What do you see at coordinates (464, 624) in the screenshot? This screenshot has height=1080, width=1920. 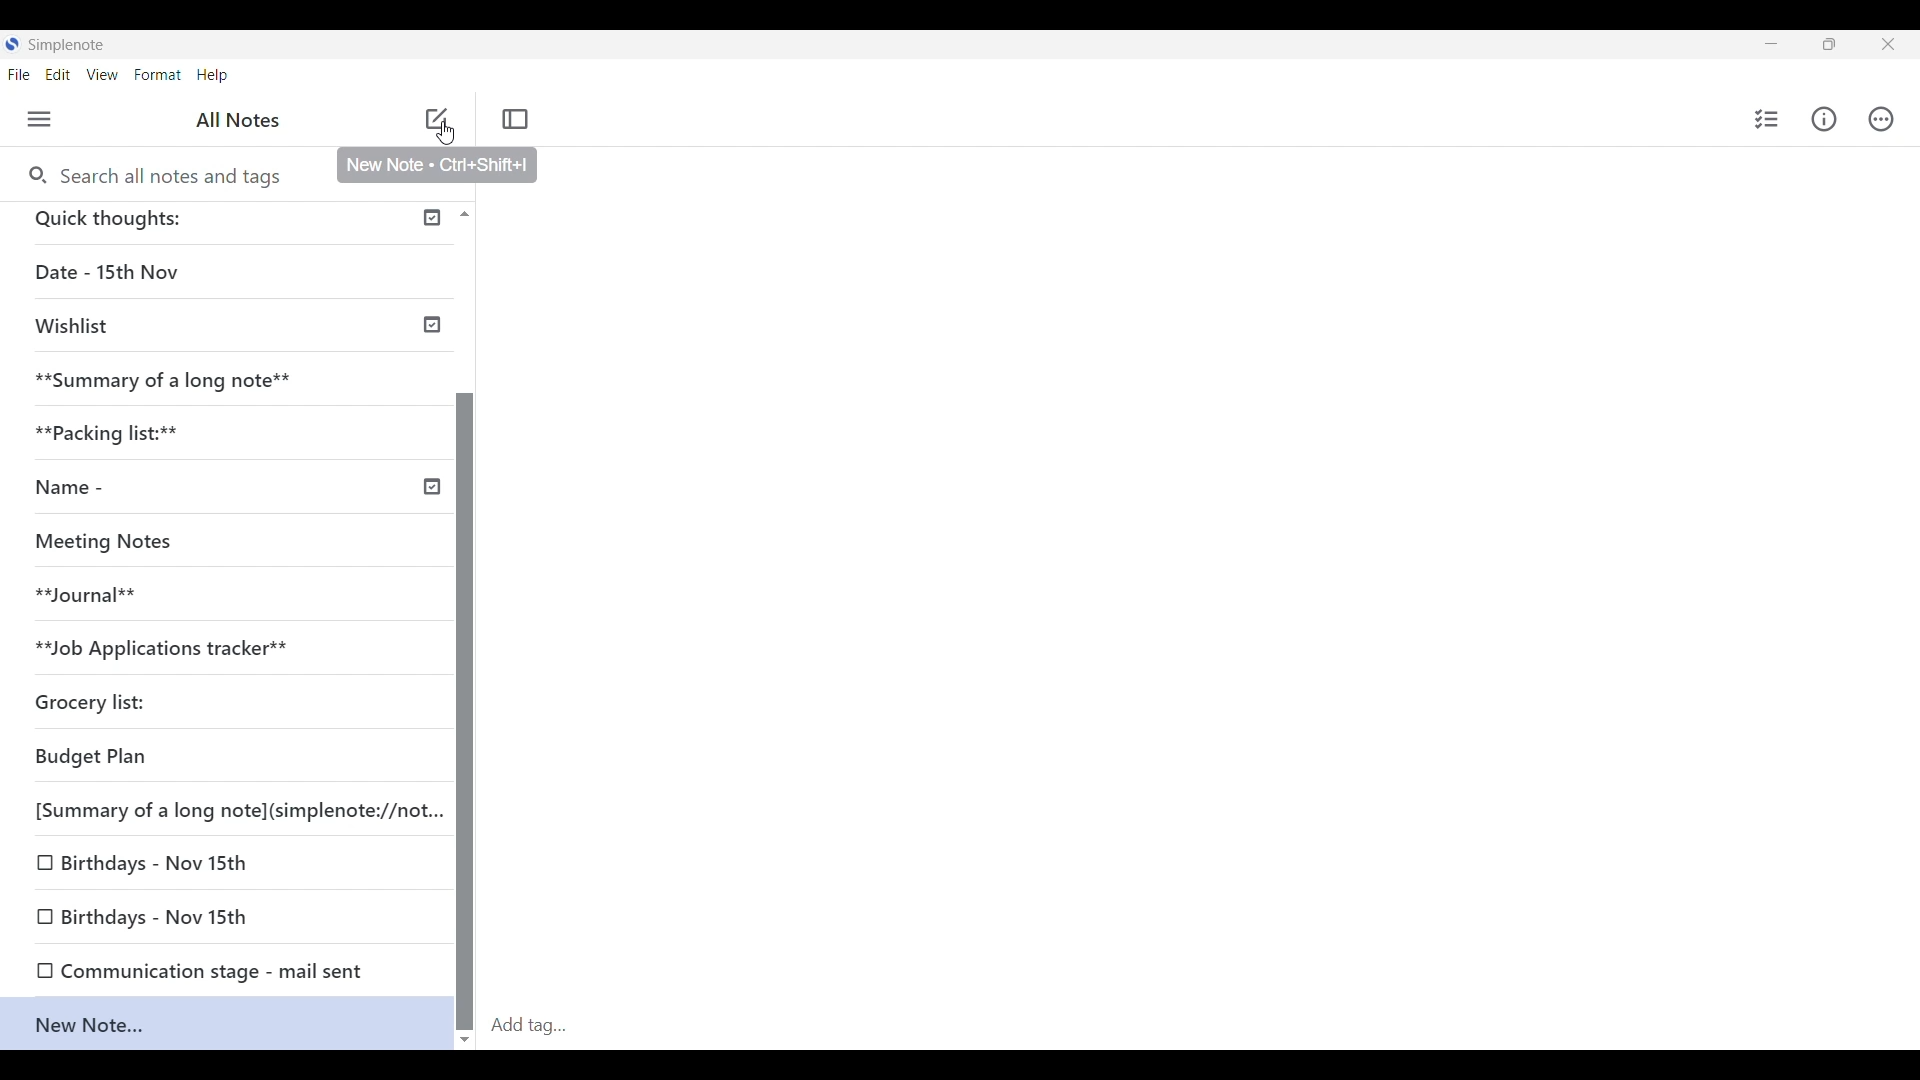 I see `Vertical scroll bar` at bounding box center [464, 624].